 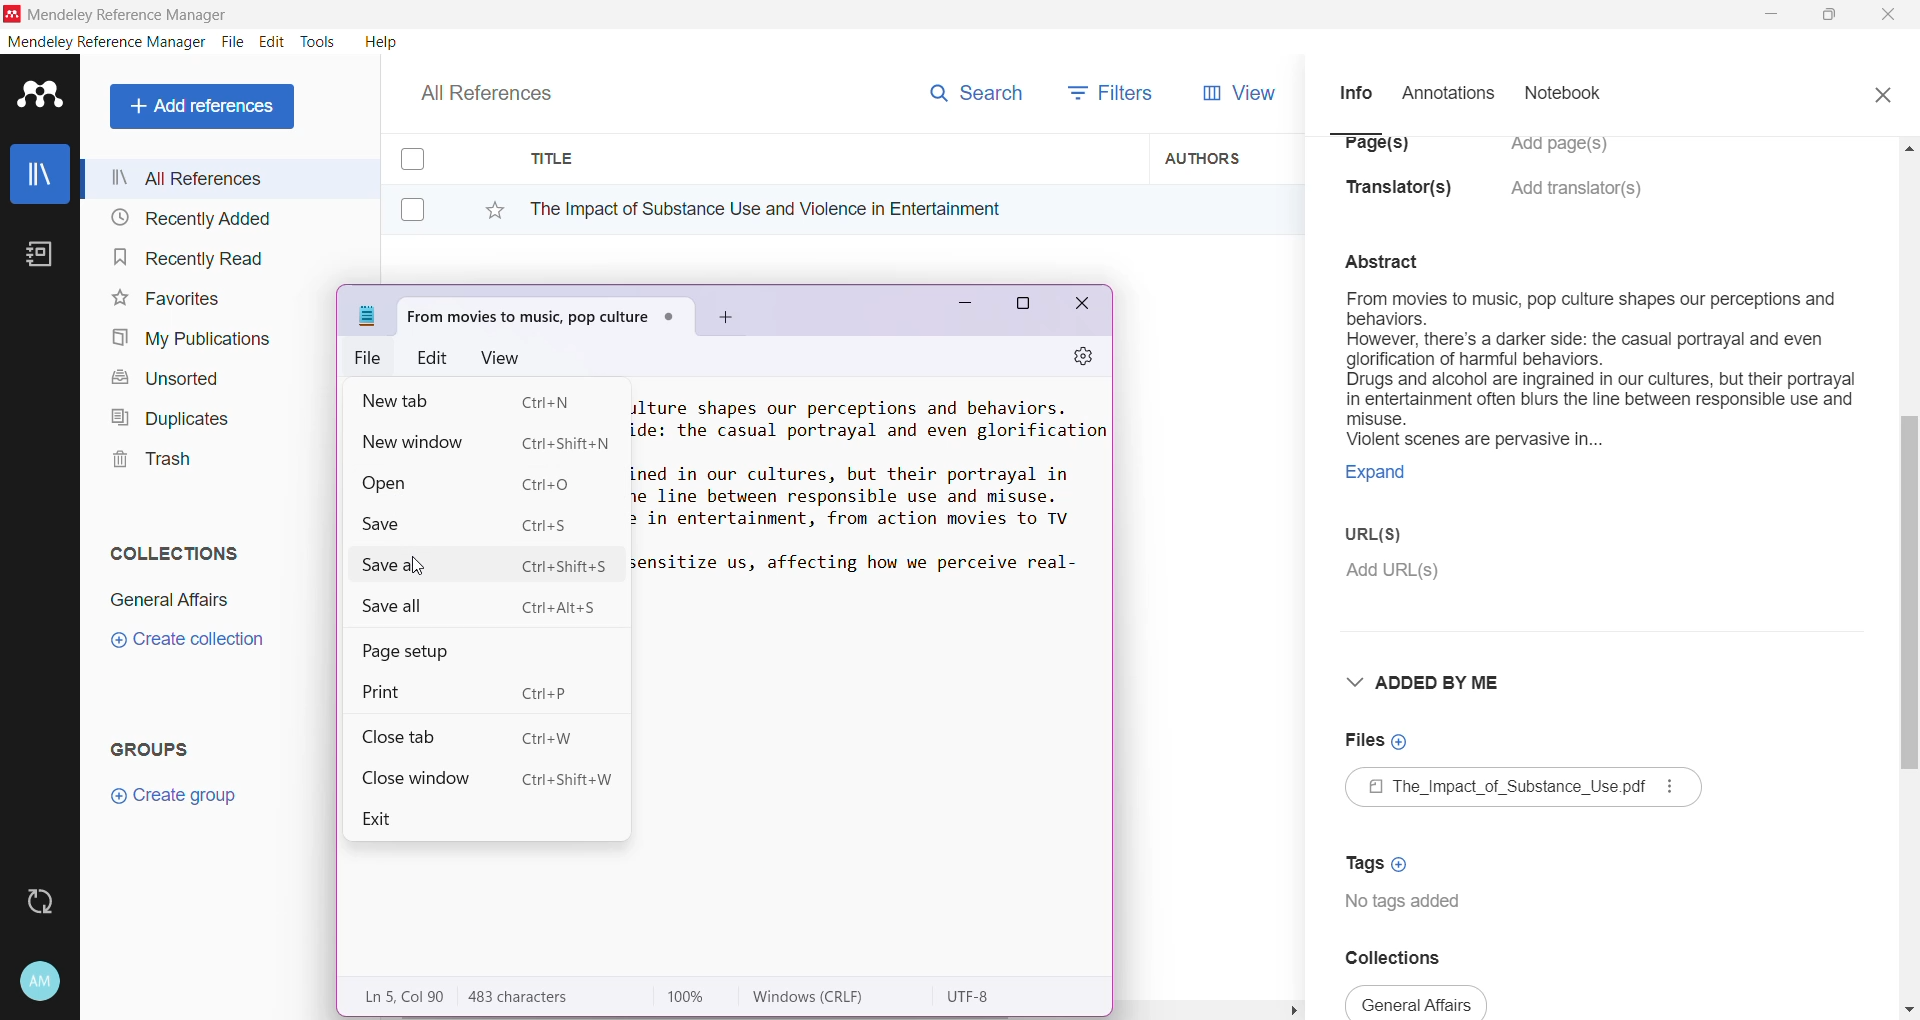 I want to click on Collection Name, so click(x=166, y=600).